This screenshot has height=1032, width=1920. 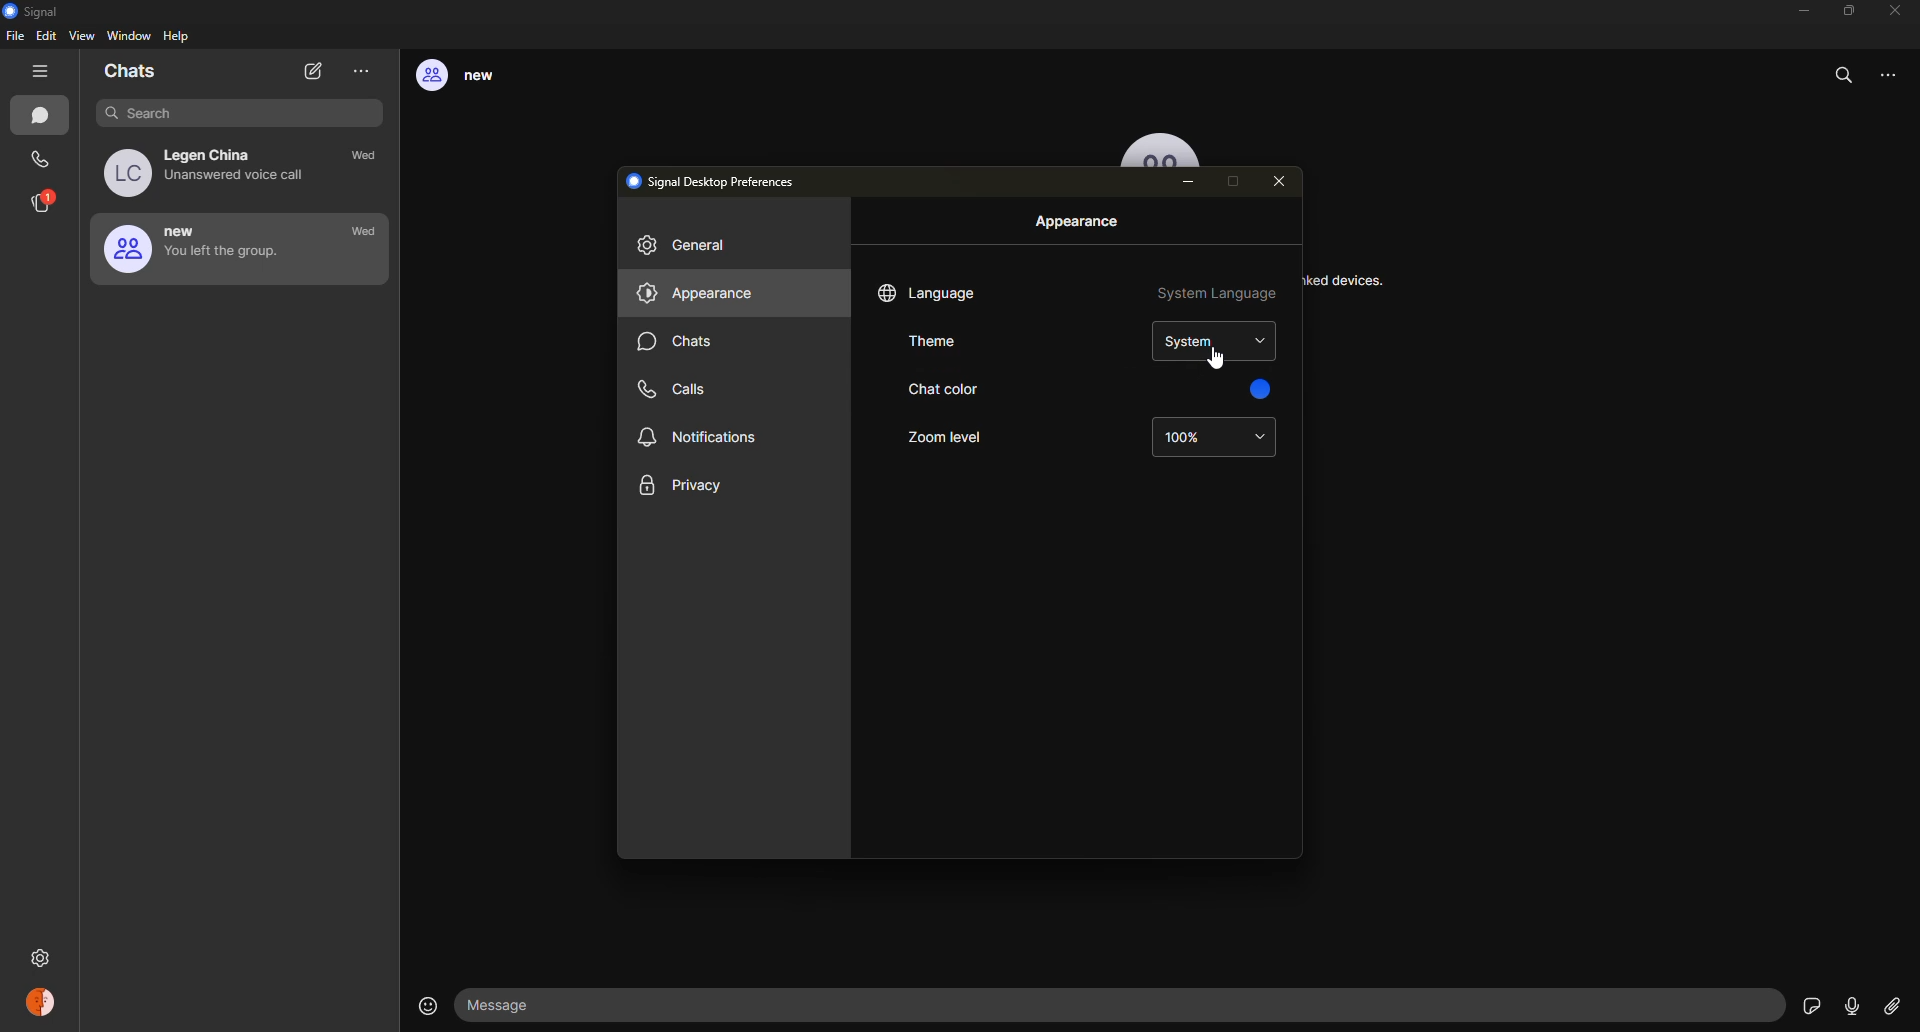 What do you see at coordinates (1891, 1007) in the screenshot?
I see `attach` at bounding box center [1891, 1007].